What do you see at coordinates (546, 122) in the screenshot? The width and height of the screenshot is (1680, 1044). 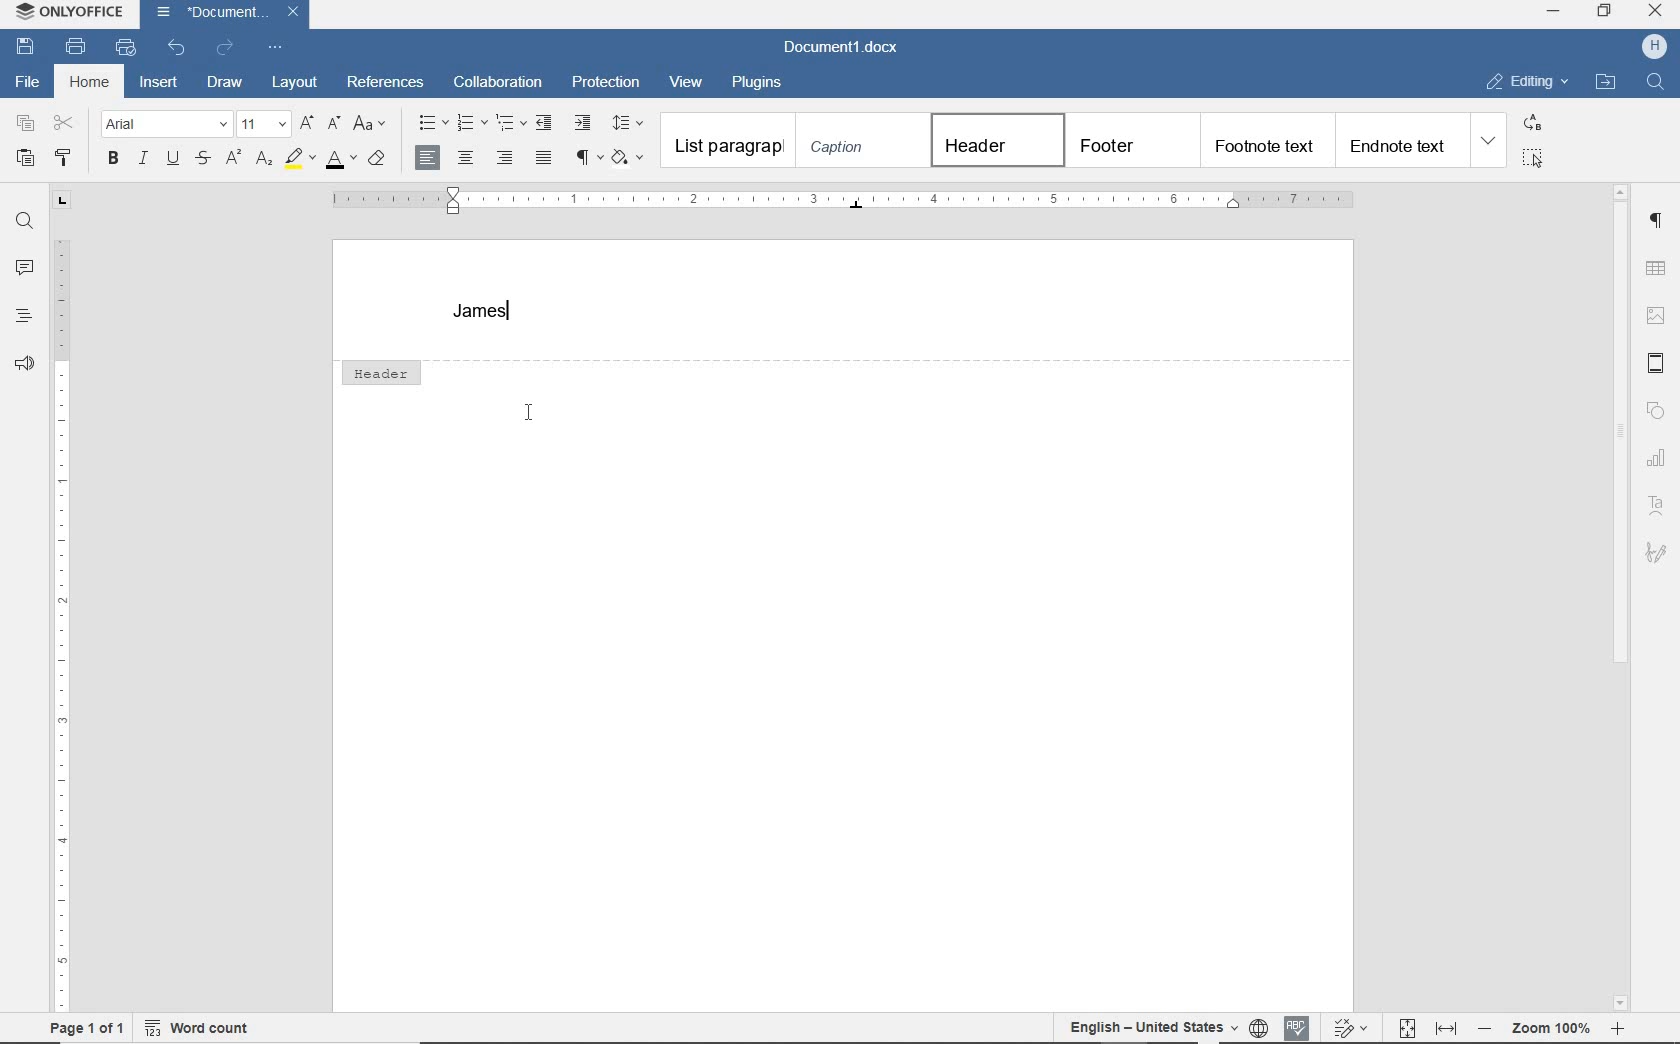 I see `decrease indent` at bounding box center [546, 122].